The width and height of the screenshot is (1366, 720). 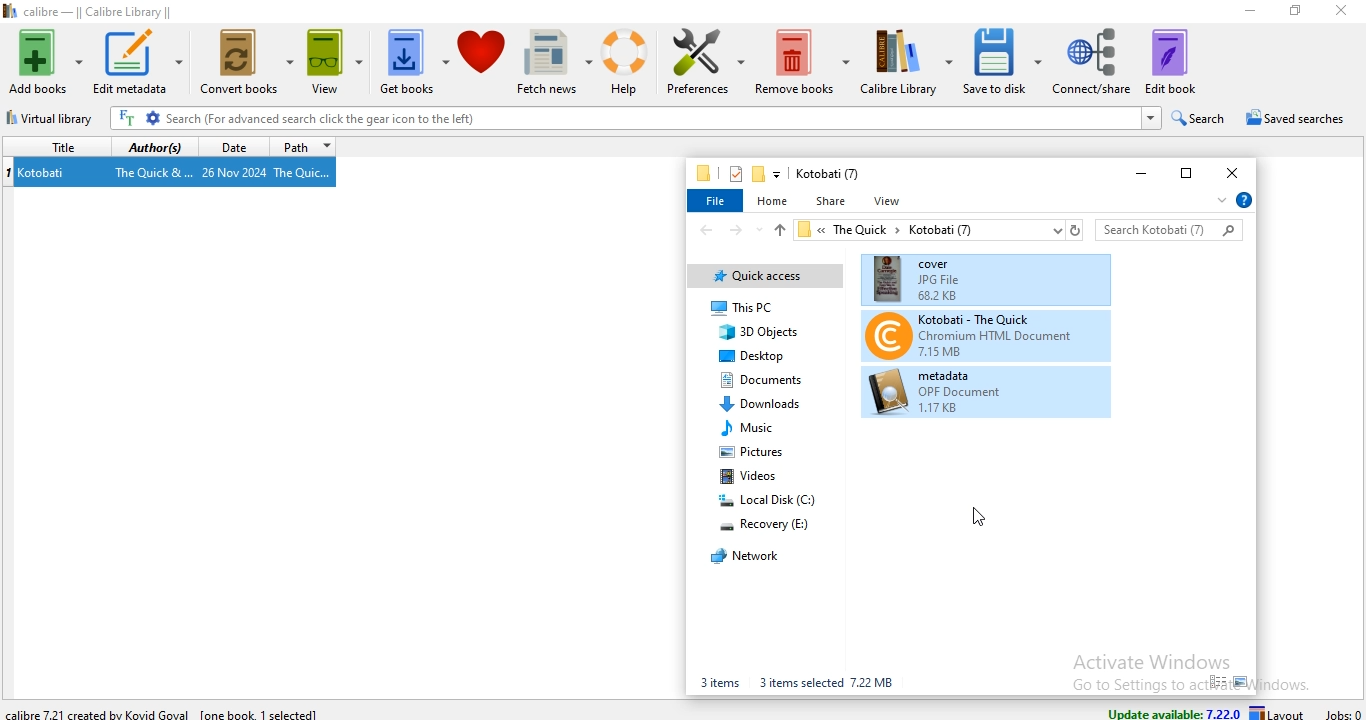 What do you see at coordinates (1293, 118) in the screenshot?
I see ` saved searches` at bounding box center [1293, 118].